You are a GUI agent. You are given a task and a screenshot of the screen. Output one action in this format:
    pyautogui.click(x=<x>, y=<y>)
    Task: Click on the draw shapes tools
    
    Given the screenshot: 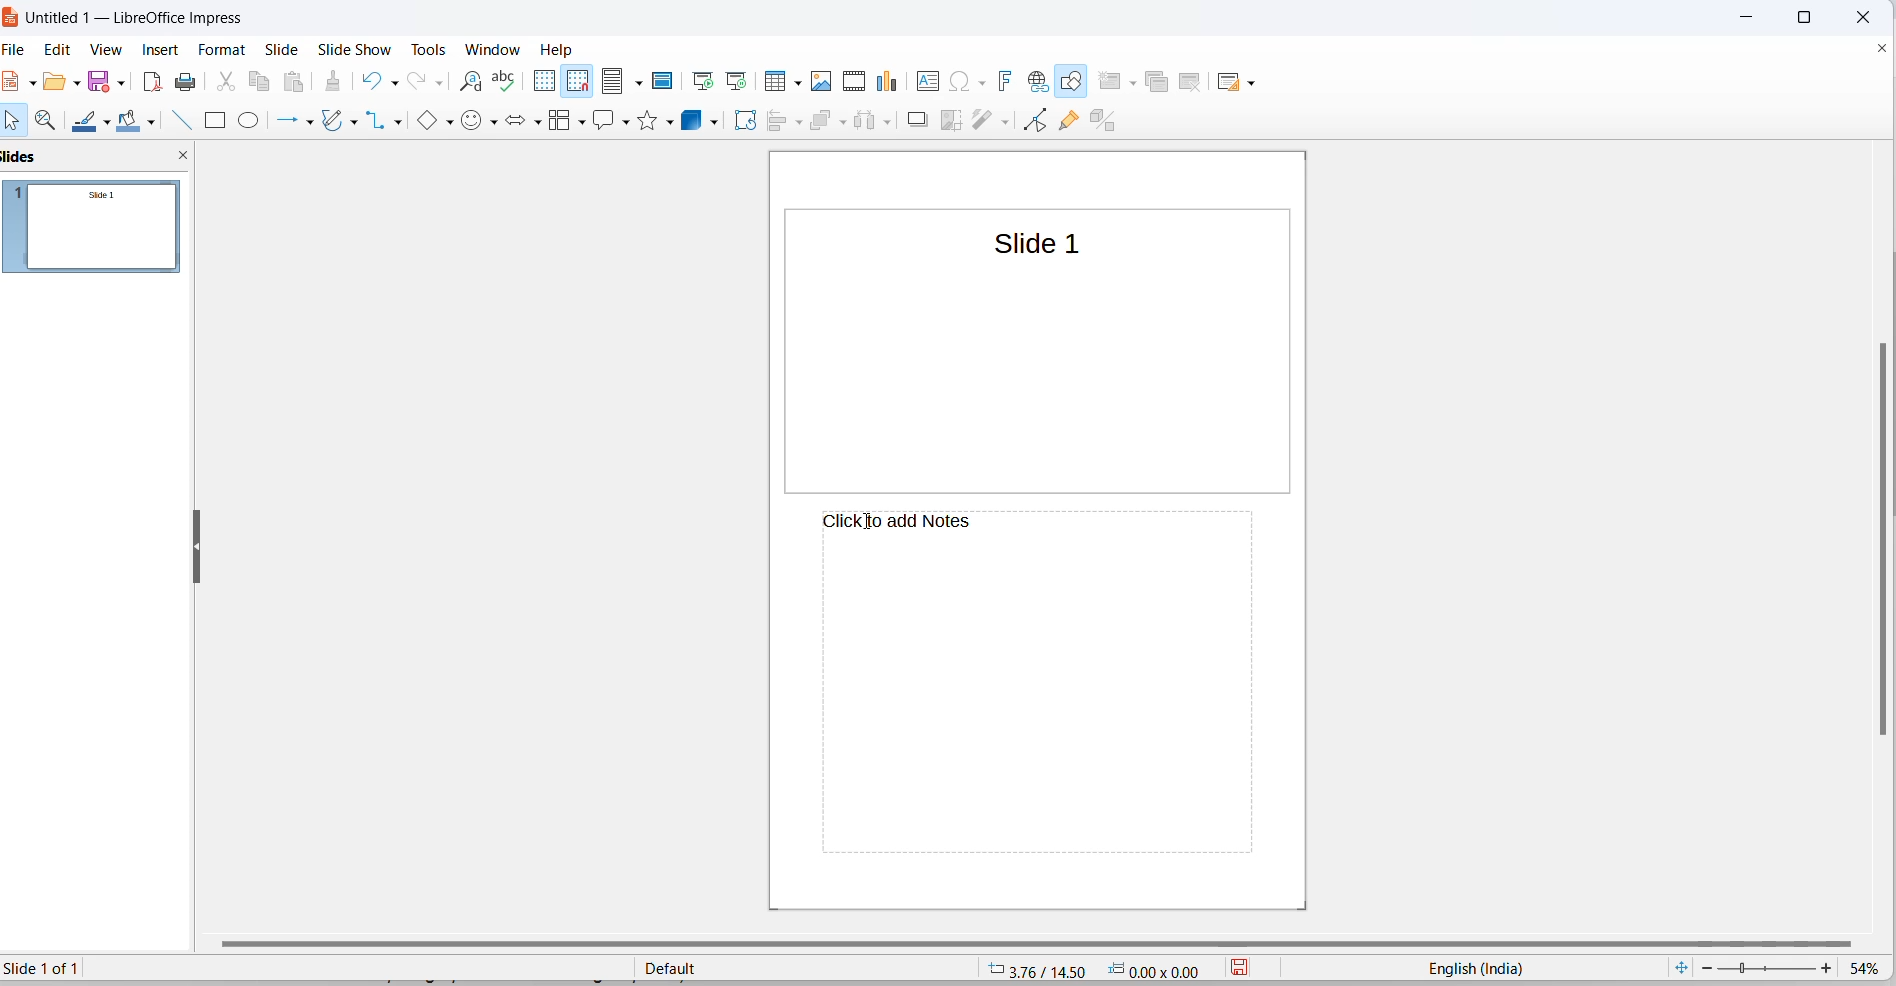 What is the action you would take?
    pyautogui.click(x=1073, y=81)
    